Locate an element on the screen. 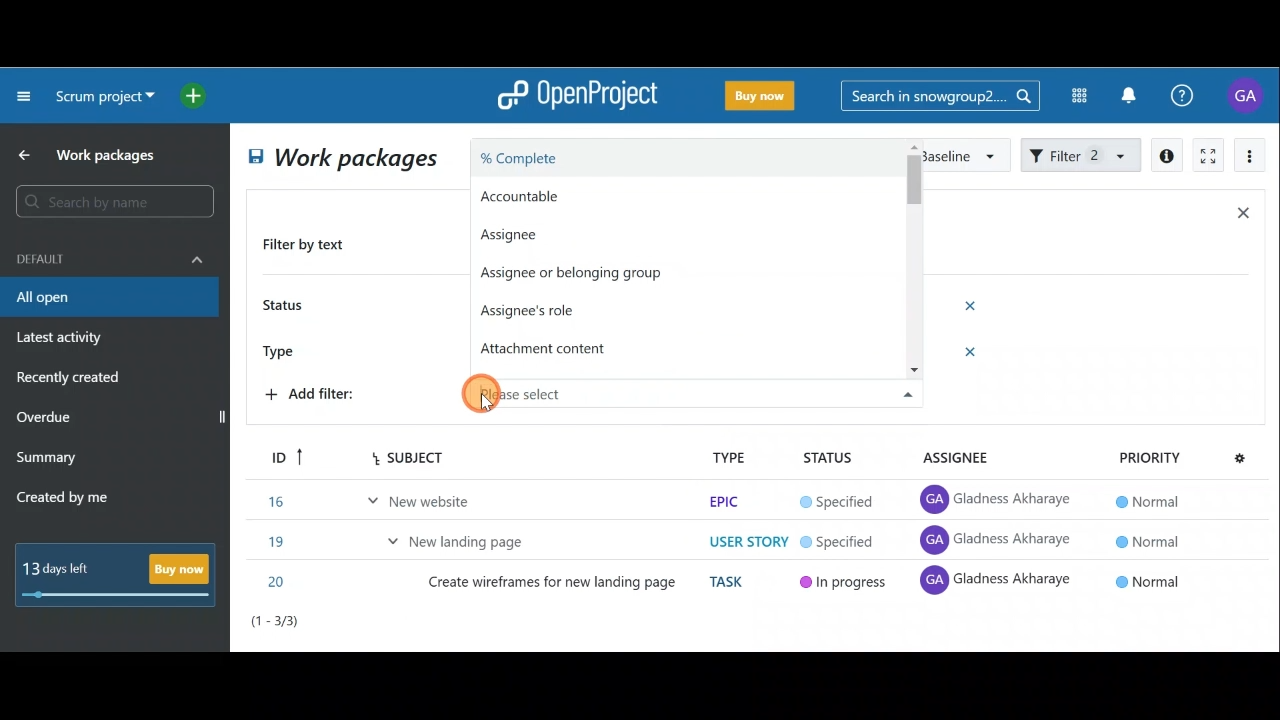 The image size is (1280, 720). Activate zen mode is located at coordinates (1206, 157).